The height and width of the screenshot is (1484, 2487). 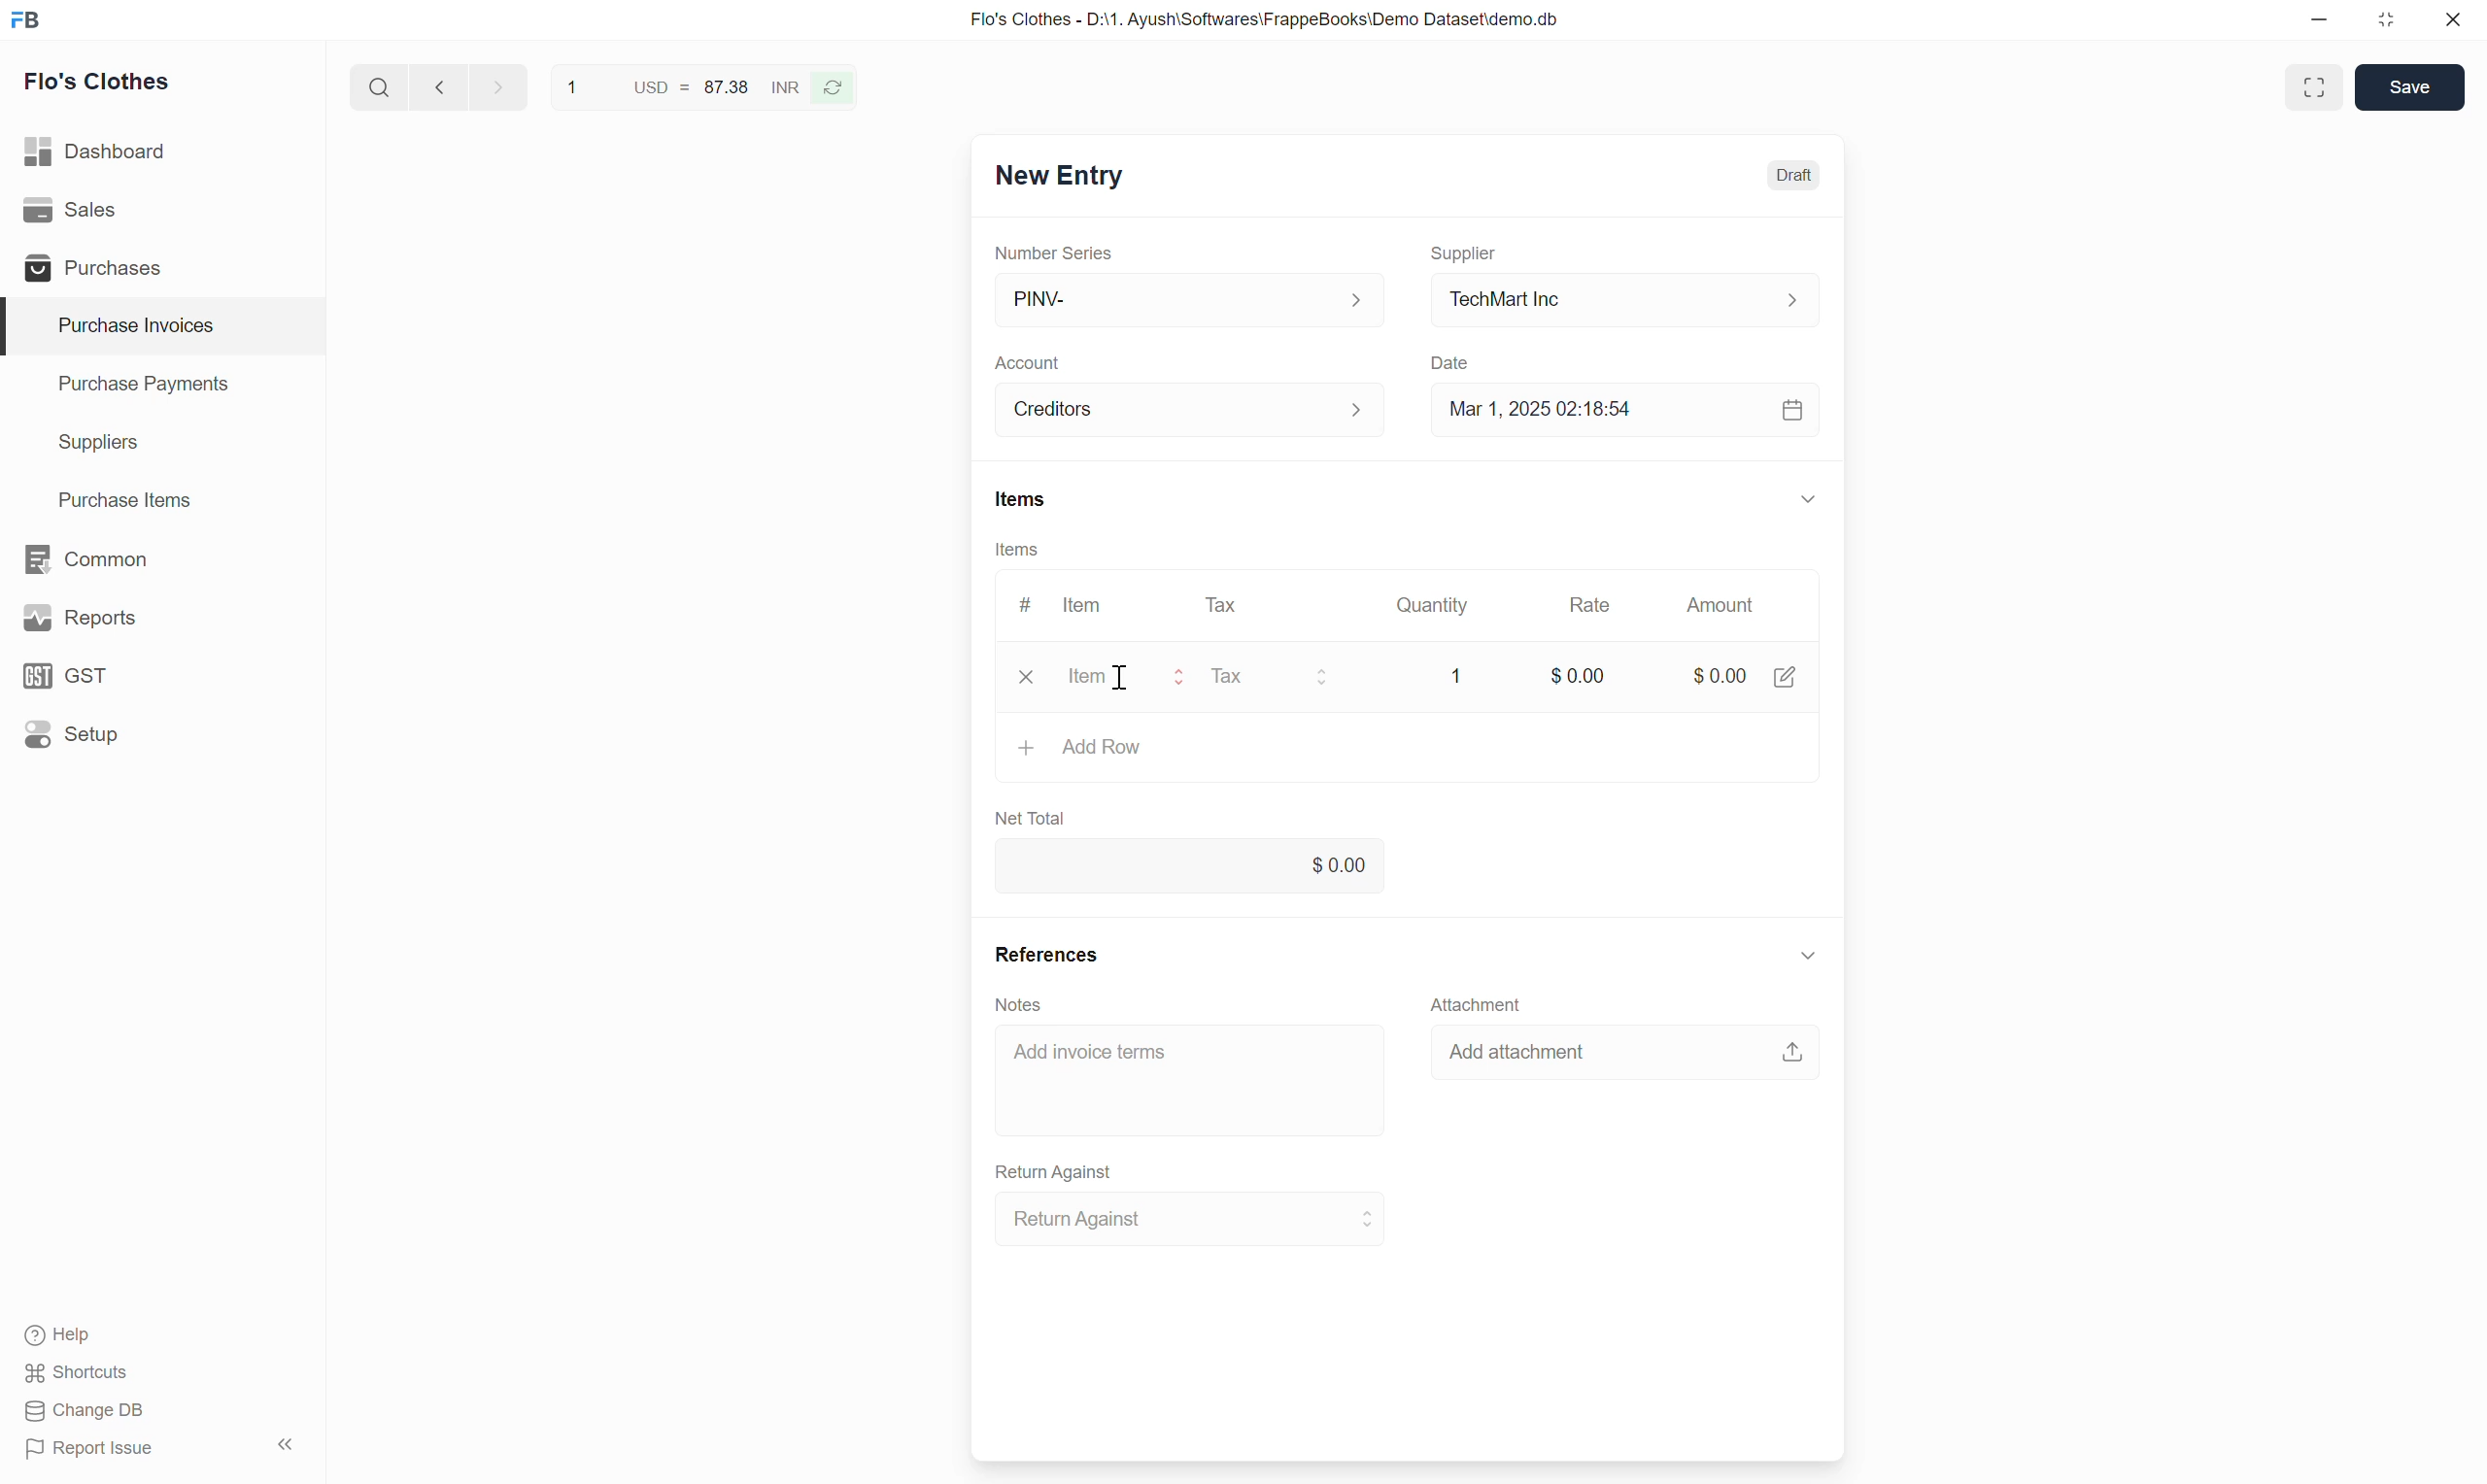 What do you see at coordinates (1452, 364) in the screenshot?
I see `Date` at bounding box center [1452, 364].